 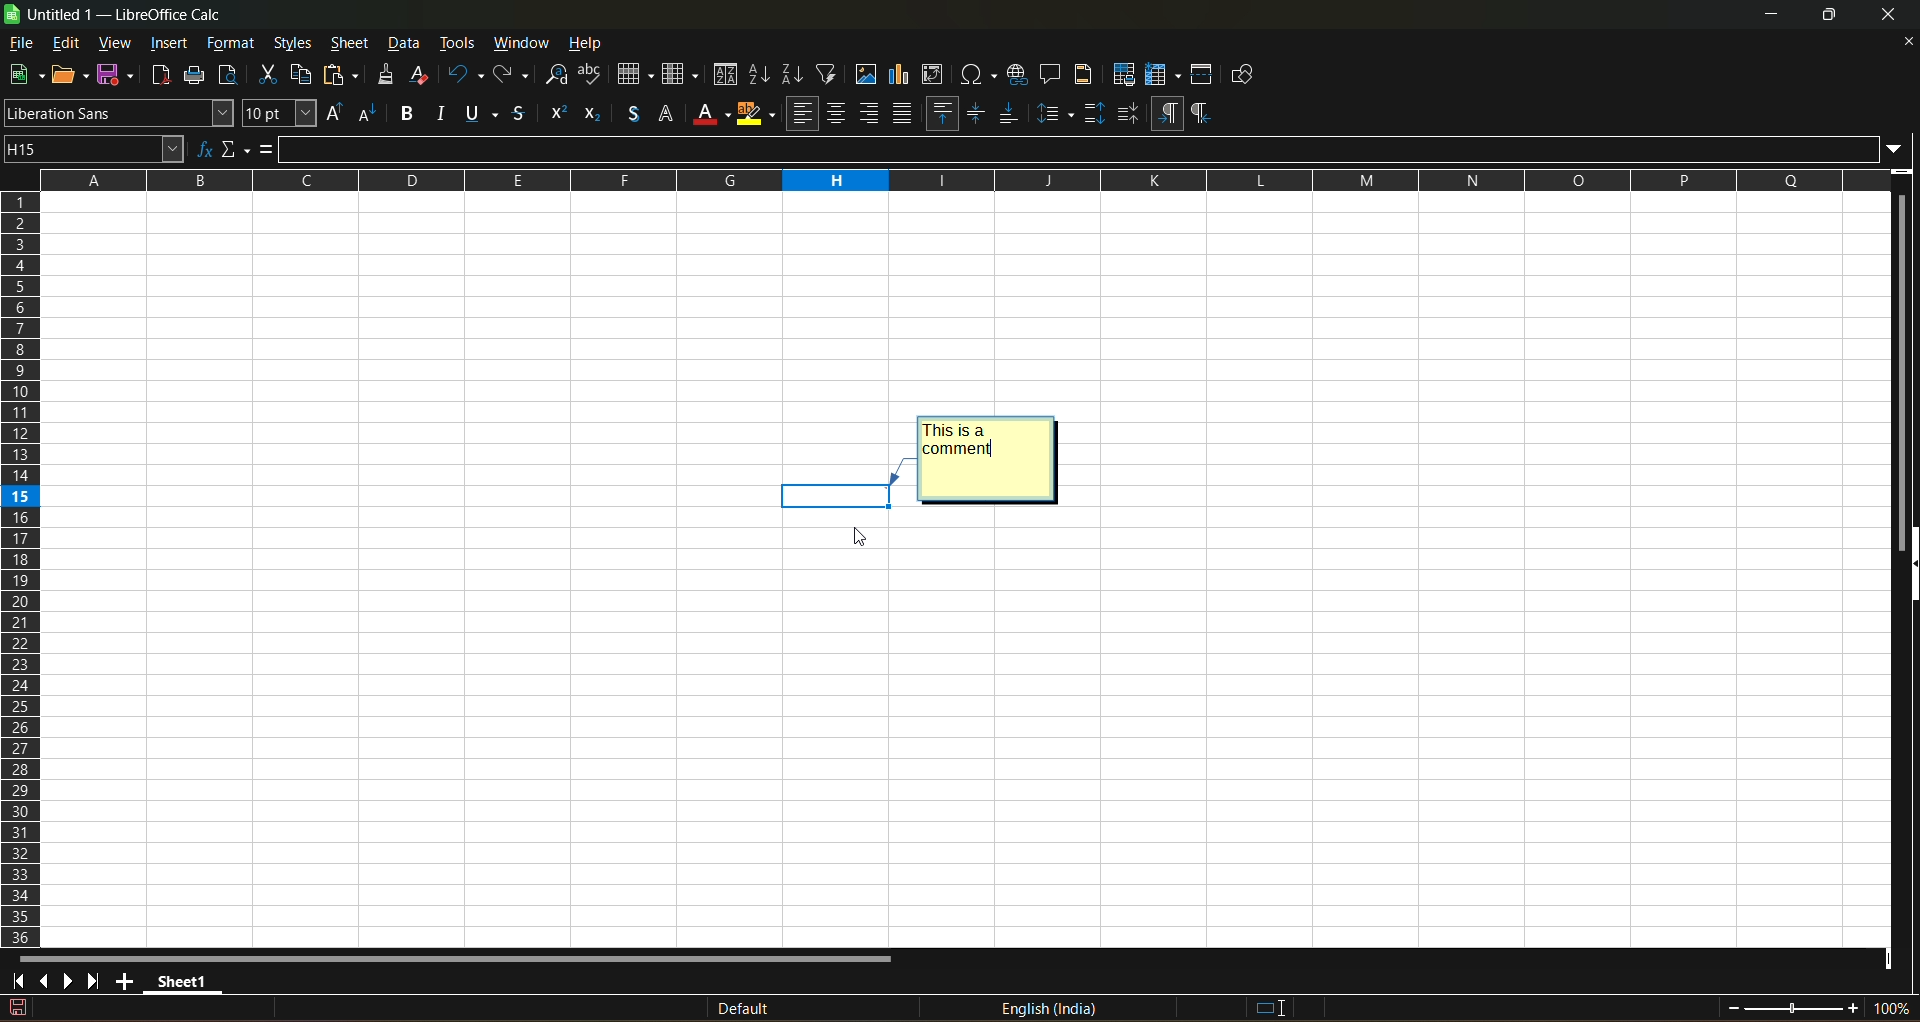 What do you see at coordinates (961, 113) in the screenshot?
I see `format as percent` at bounding box center [961, 113].